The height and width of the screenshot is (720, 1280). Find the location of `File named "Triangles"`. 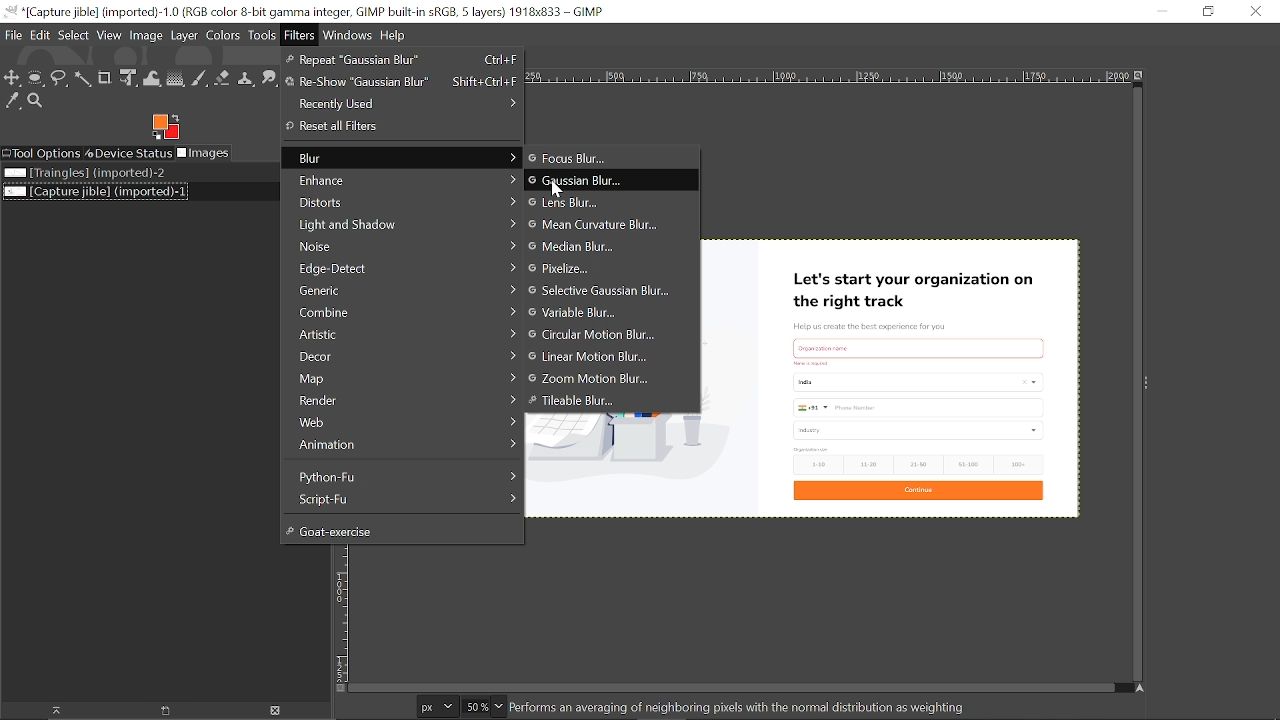

File named "Triangles" is located at coordinates (84, 173).